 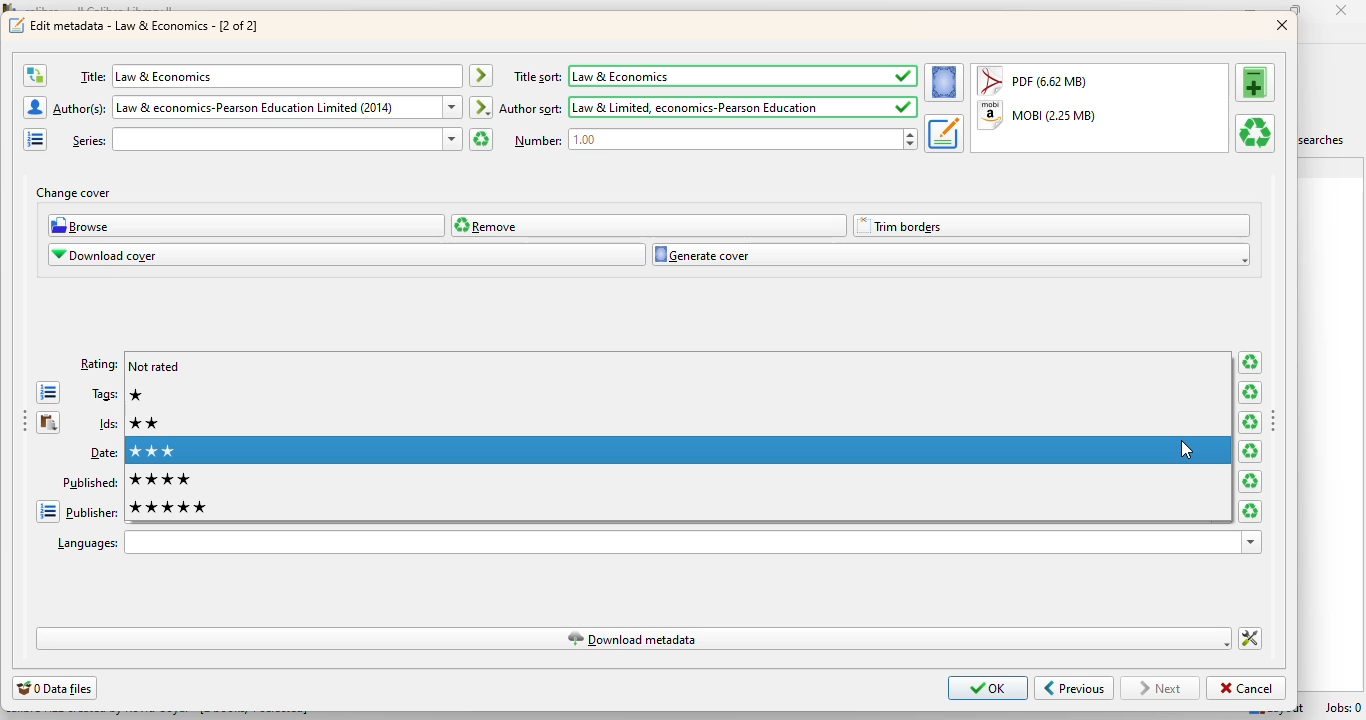 What do you see at coordinates (481, 106) in the screenshot?
I see `immediately create the author sort entry based on the current author entry` at bounding box center [481, 106].